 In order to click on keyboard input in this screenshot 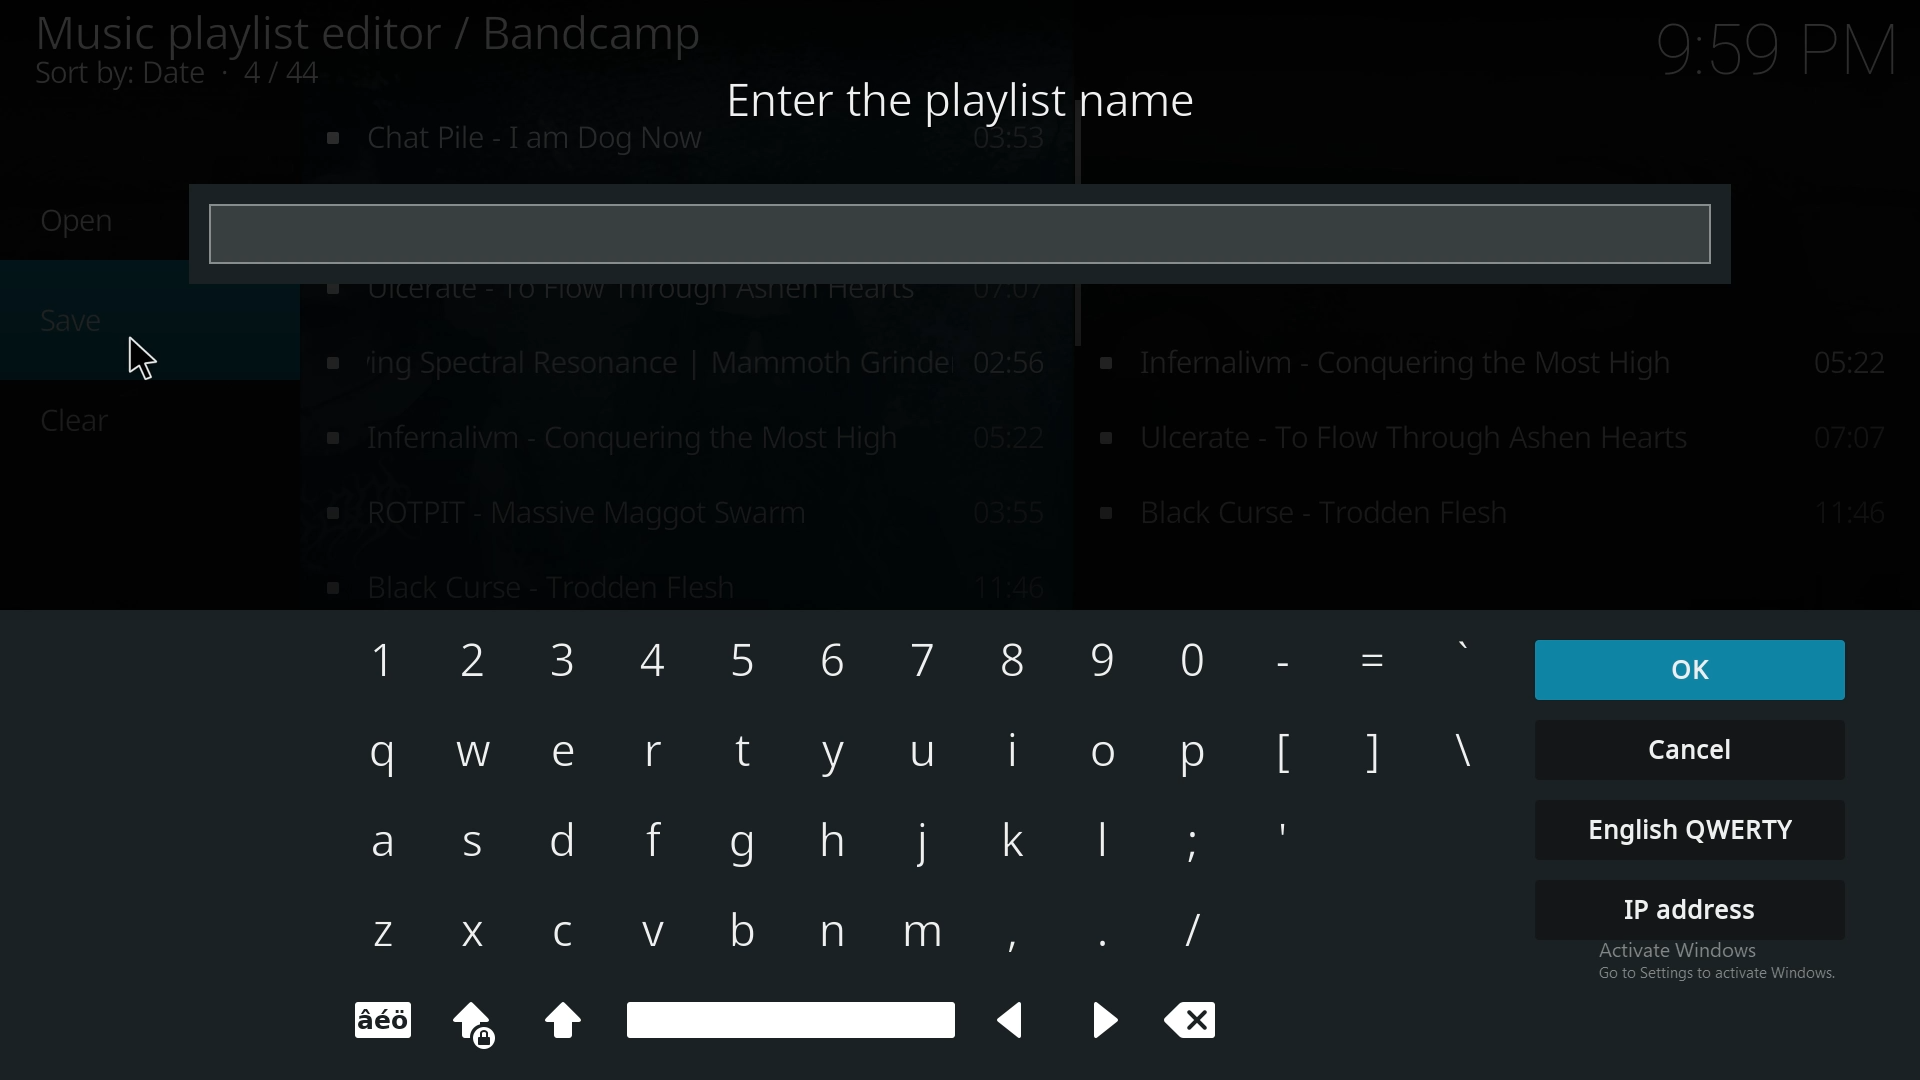, I will do `click(1014, 664)`.